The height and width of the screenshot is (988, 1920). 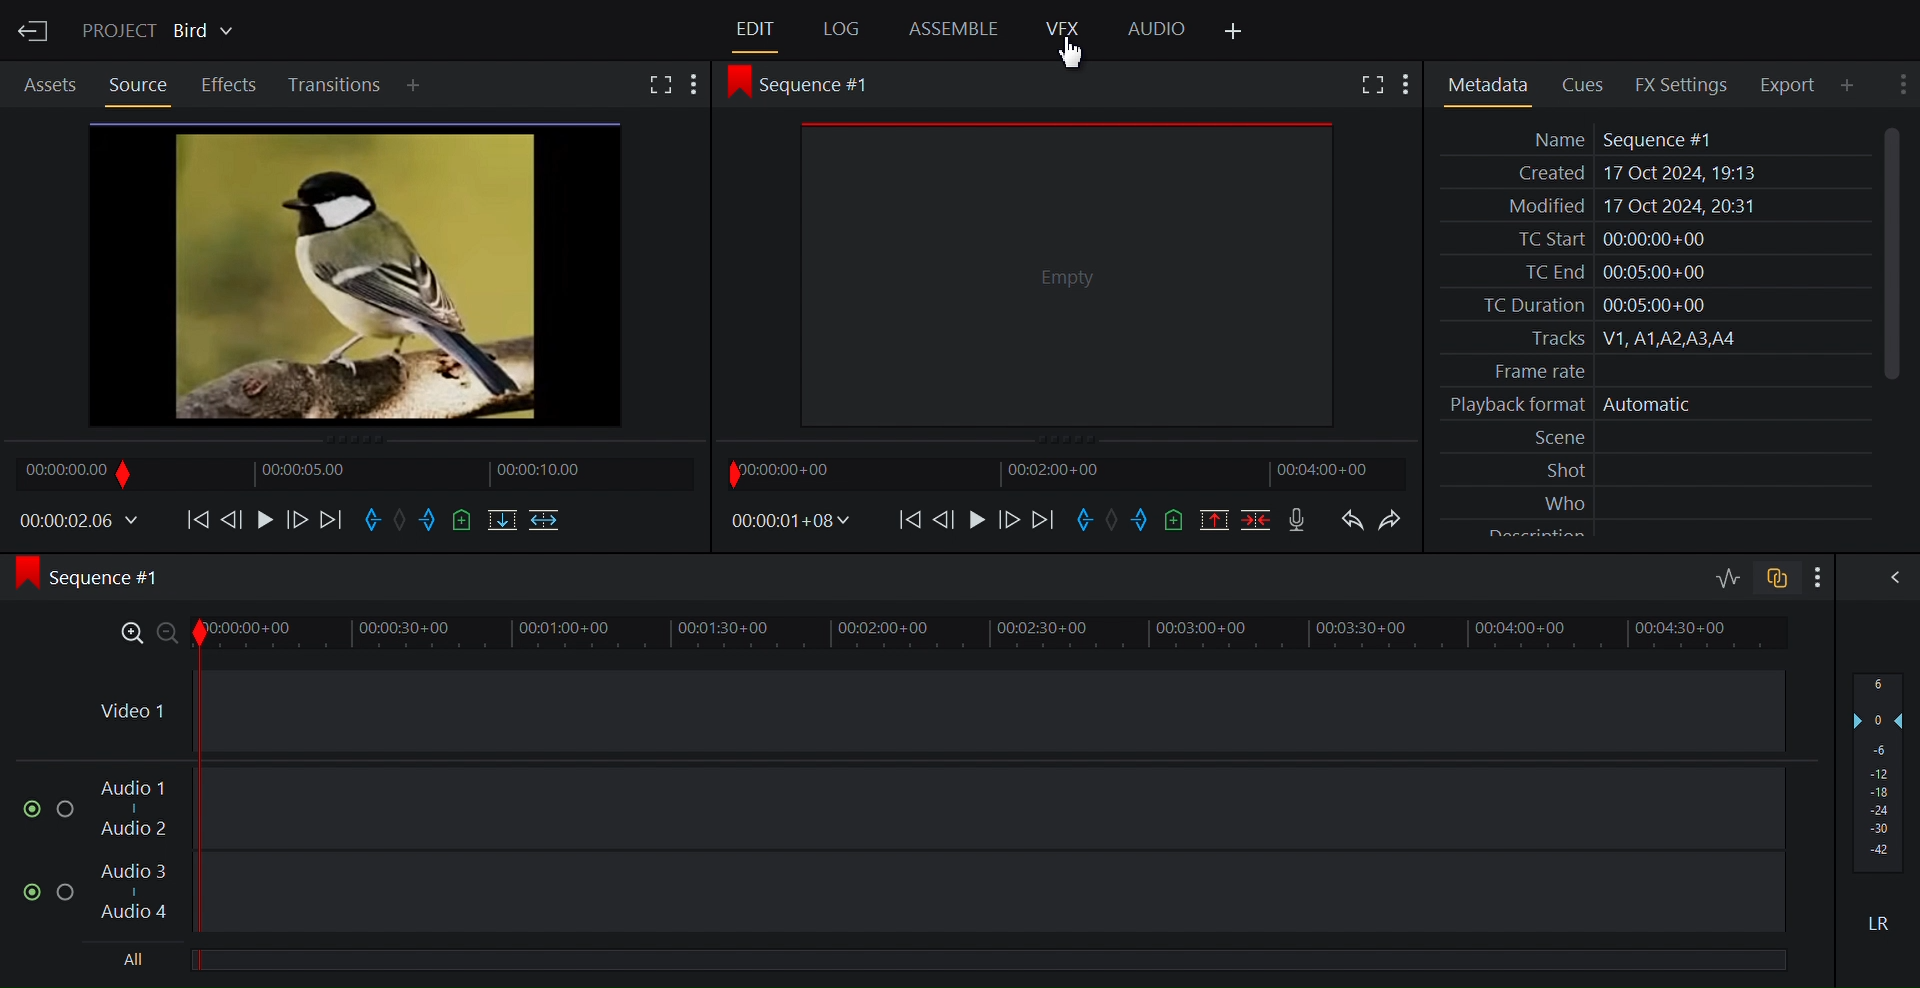 What do you see at coordinates (1778, 577) in the screenshot?
I see `Toggle audio track sync` at bounding box center [1778, 577].